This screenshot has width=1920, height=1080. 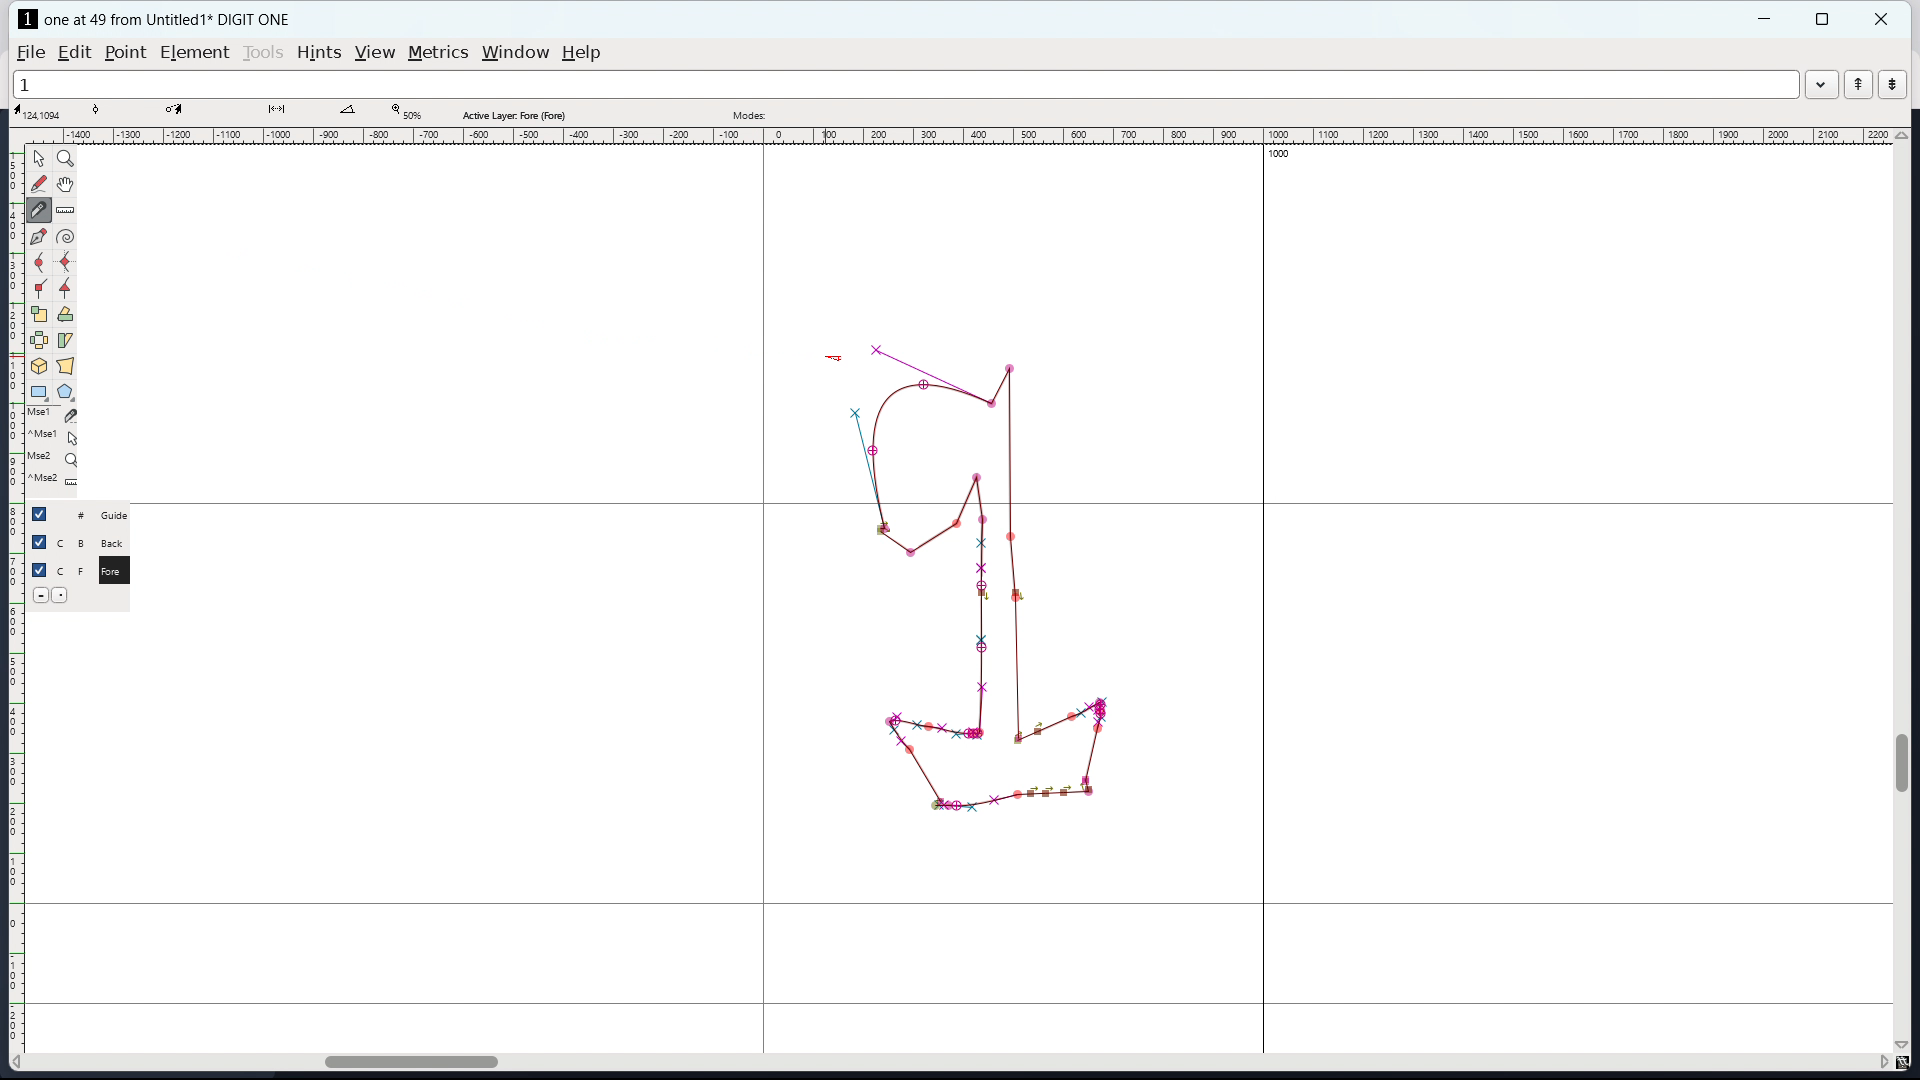 What do you see at coordinates (438, 53) in the screenshot?
I see `metrics` at bounding box center [438, 53].